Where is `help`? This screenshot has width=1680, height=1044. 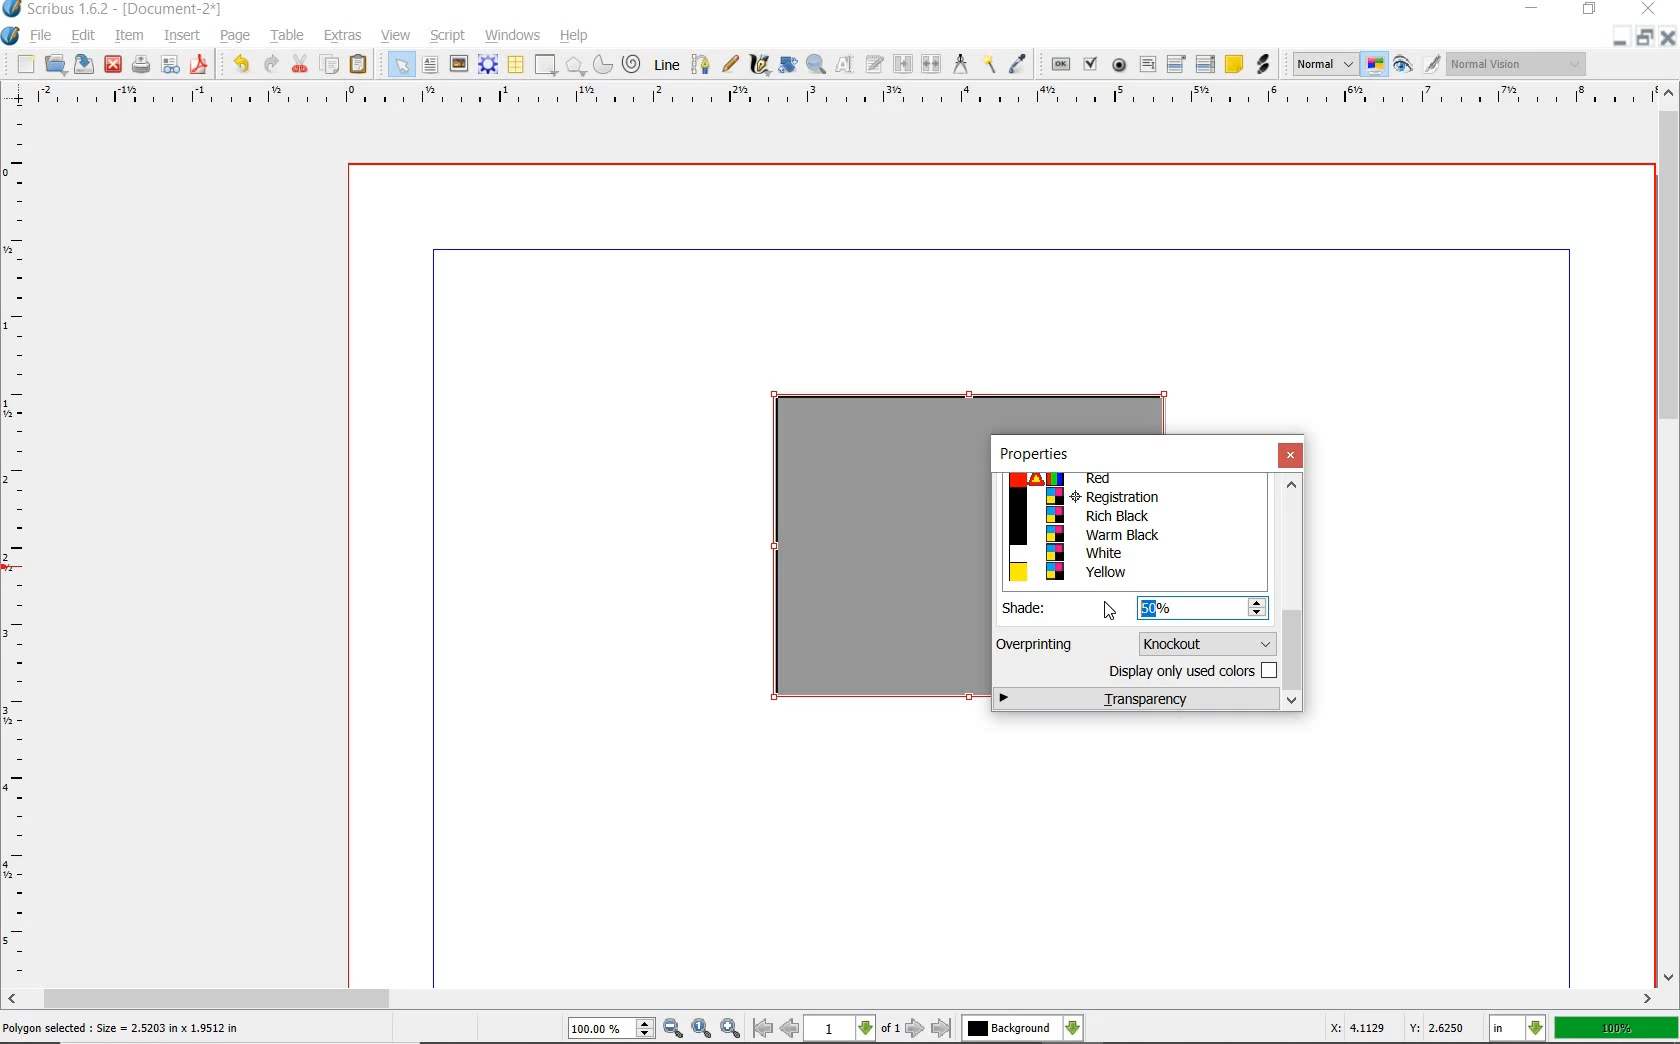 help is located at coordinates (576, 37).